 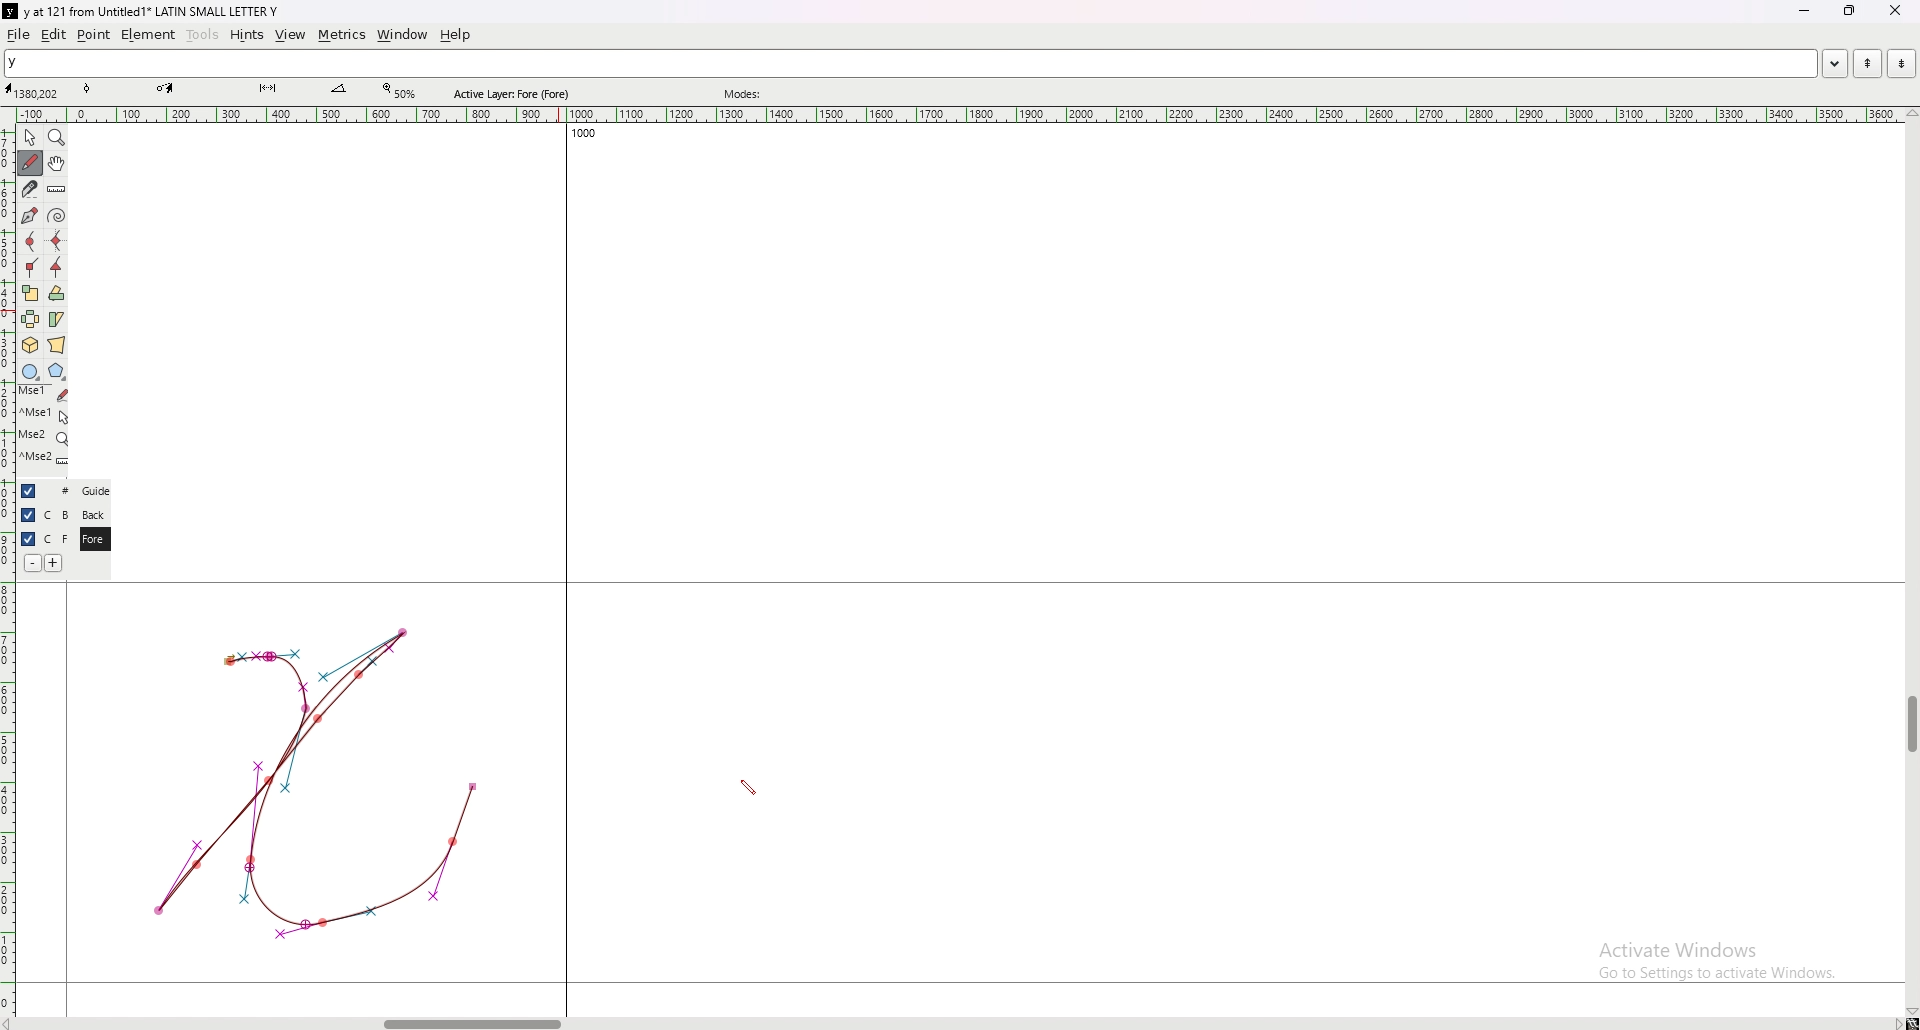 I want to click on help, so click(x=455, y=35).